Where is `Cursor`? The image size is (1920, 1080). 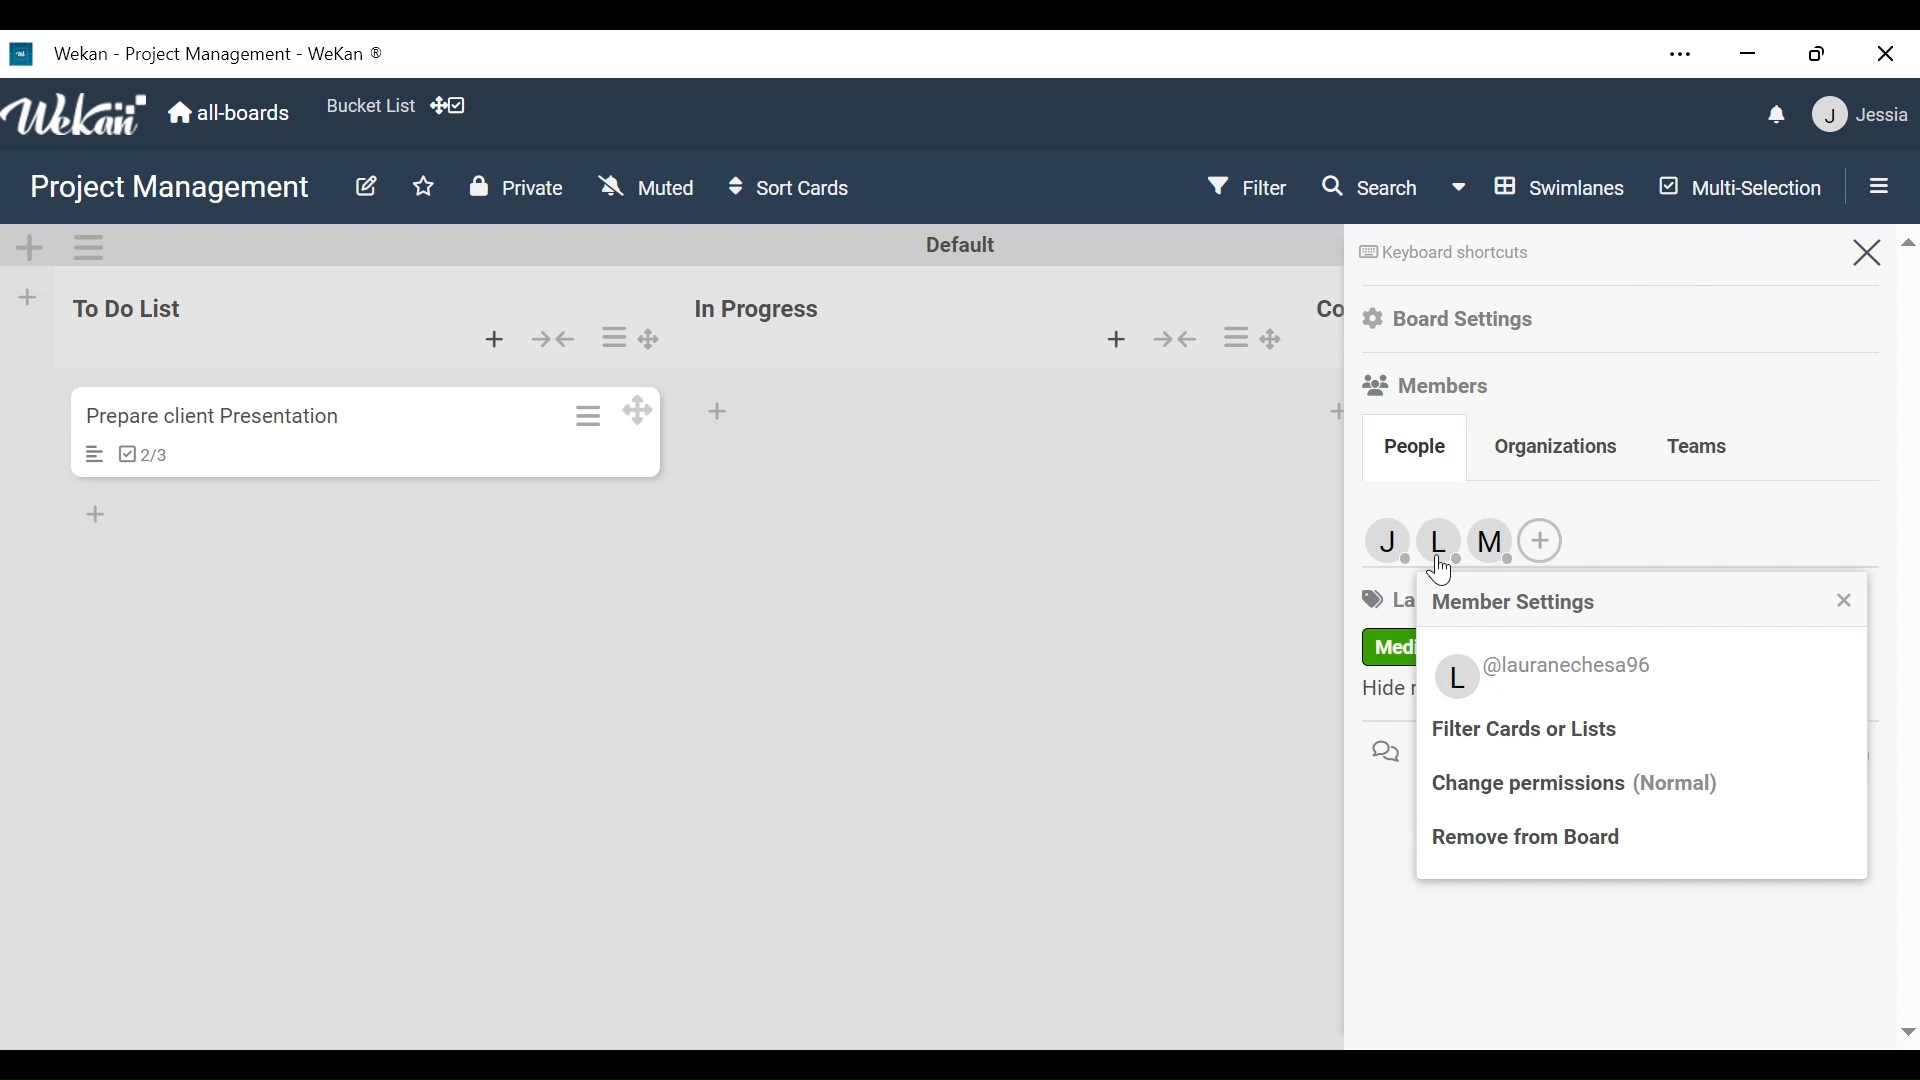
Cursor is located at coordinates (1439, 569).